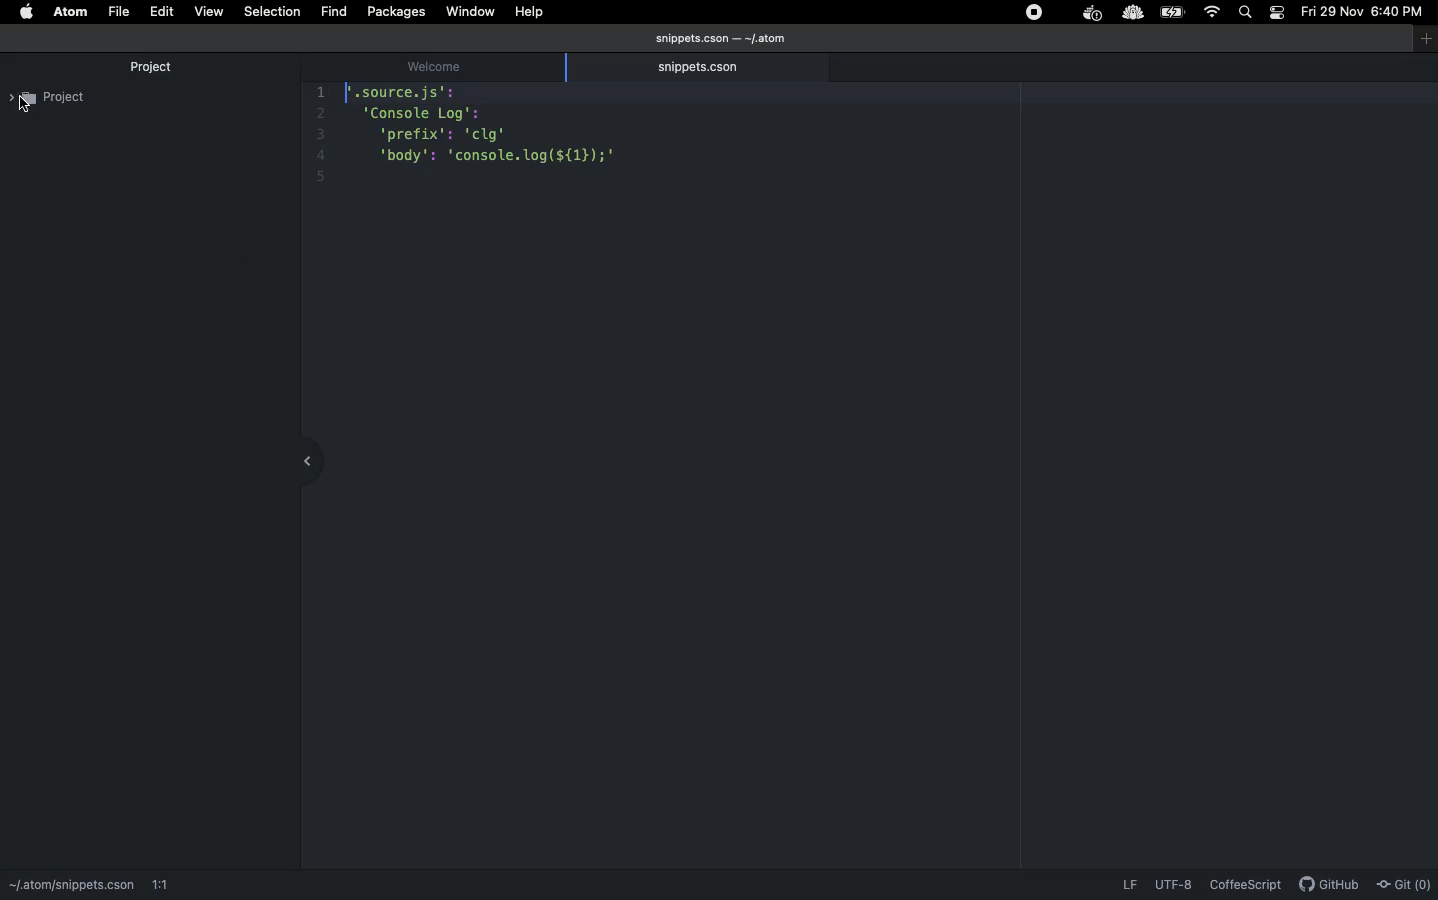 This screenshot has width=1438, height=900. Describe the element at coordinates (1041, 12) in the screenshot. I see `Extensions` at that location.